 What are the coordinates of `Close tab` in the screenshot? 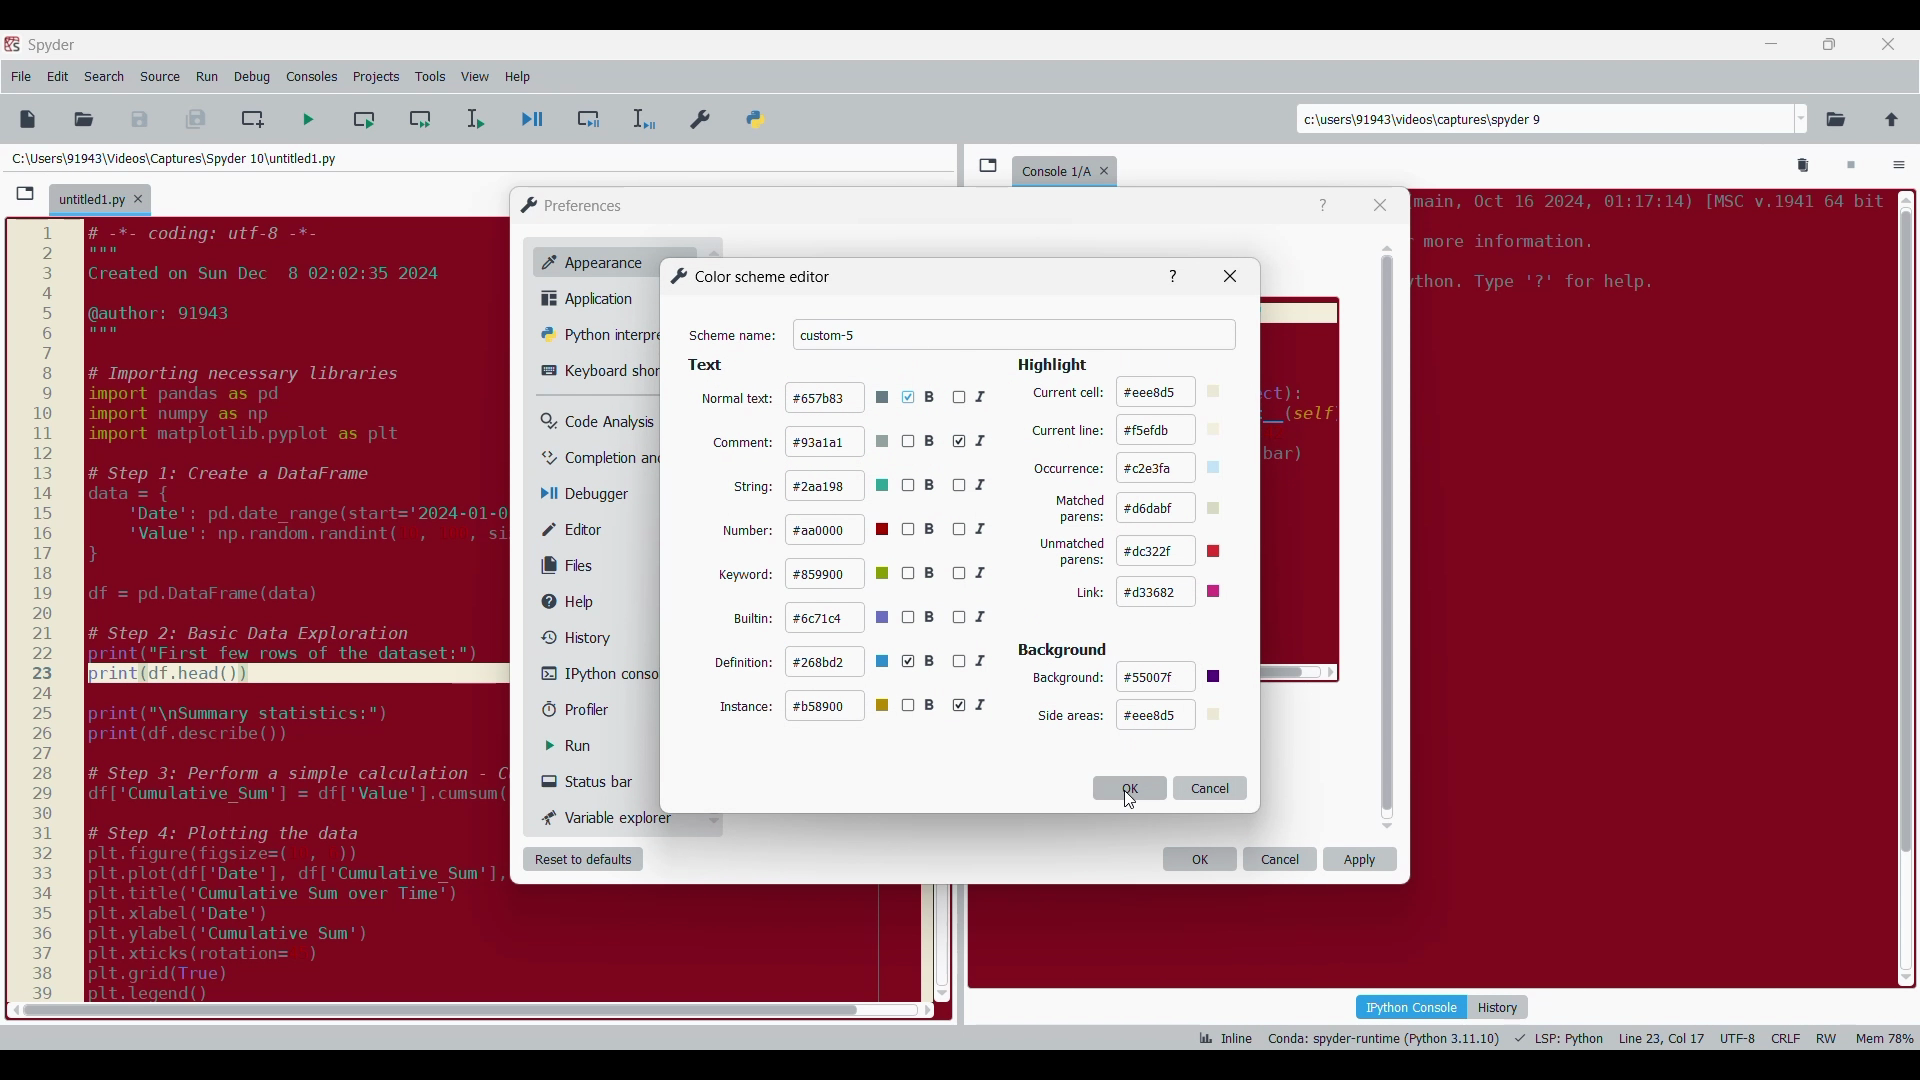 It's located at (138, 199).